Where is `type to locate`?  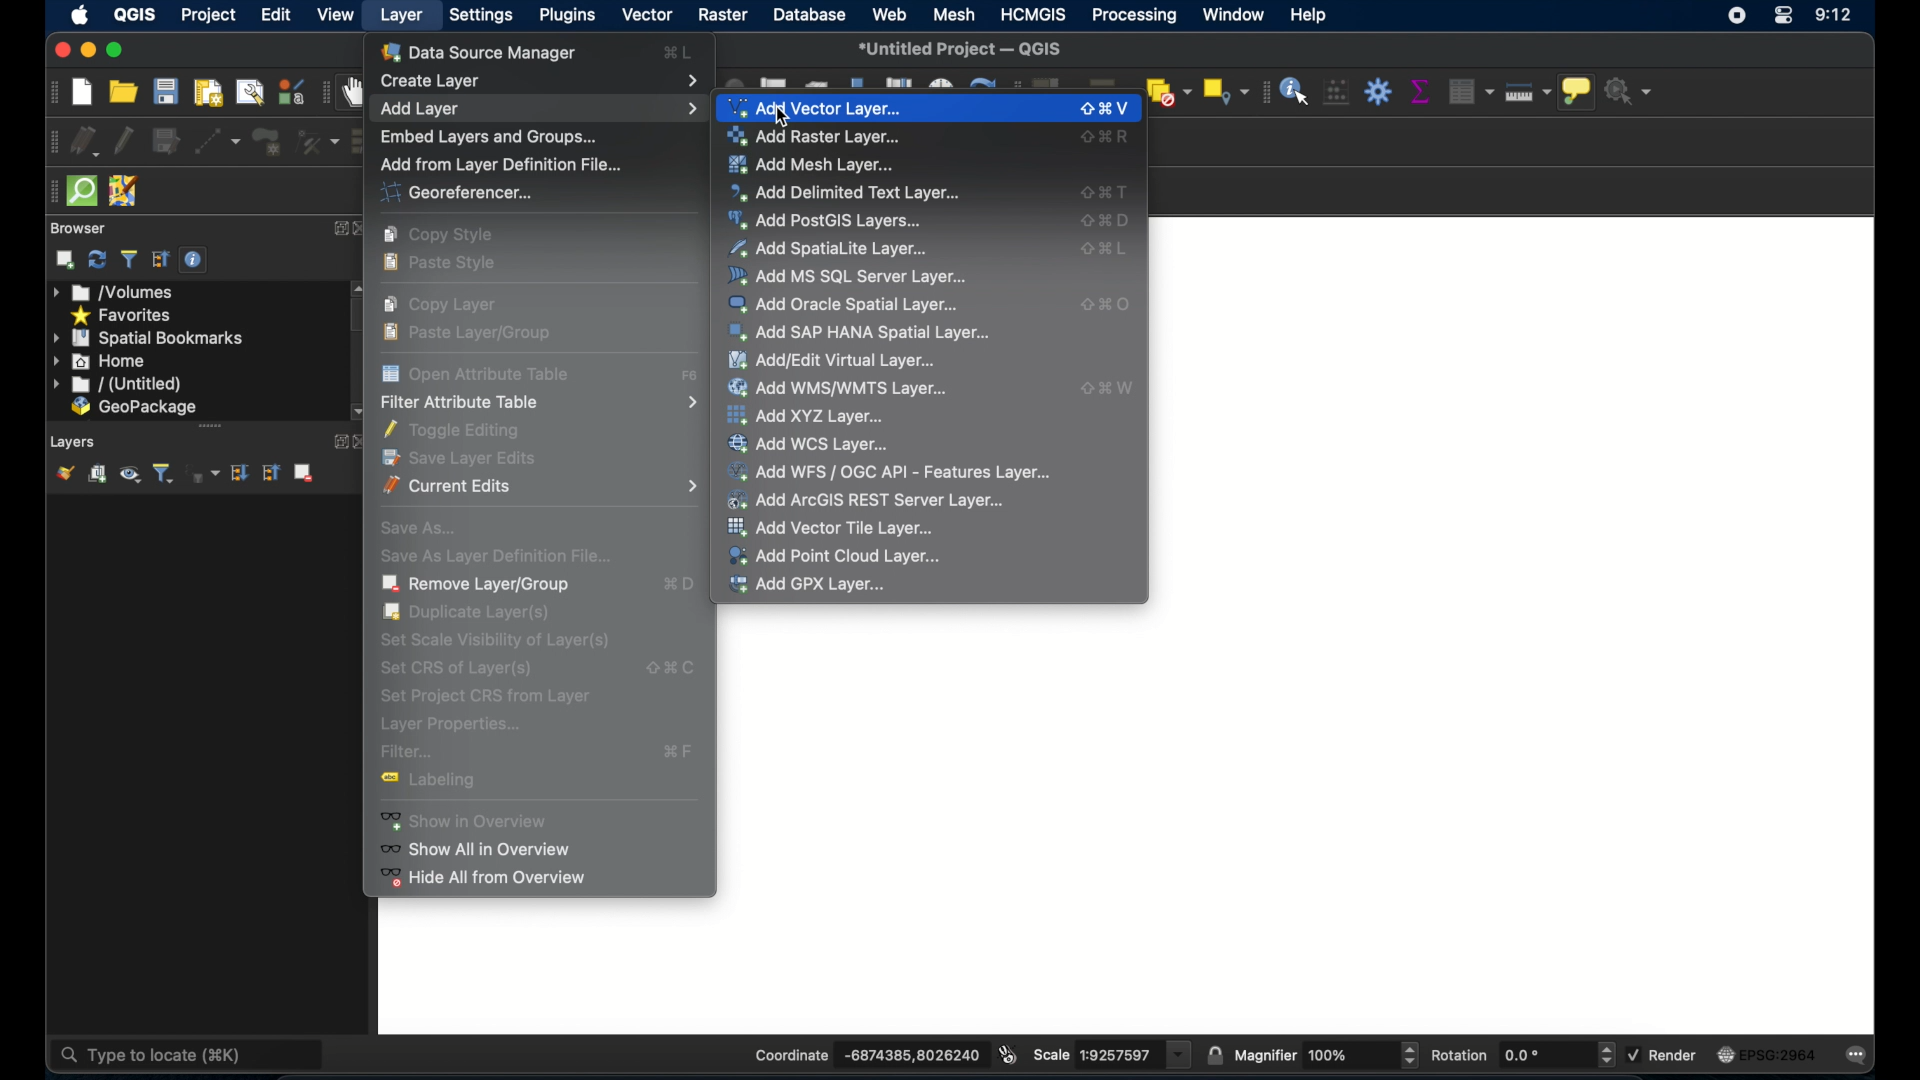
type to locate is located at coordinates (101, 1054).